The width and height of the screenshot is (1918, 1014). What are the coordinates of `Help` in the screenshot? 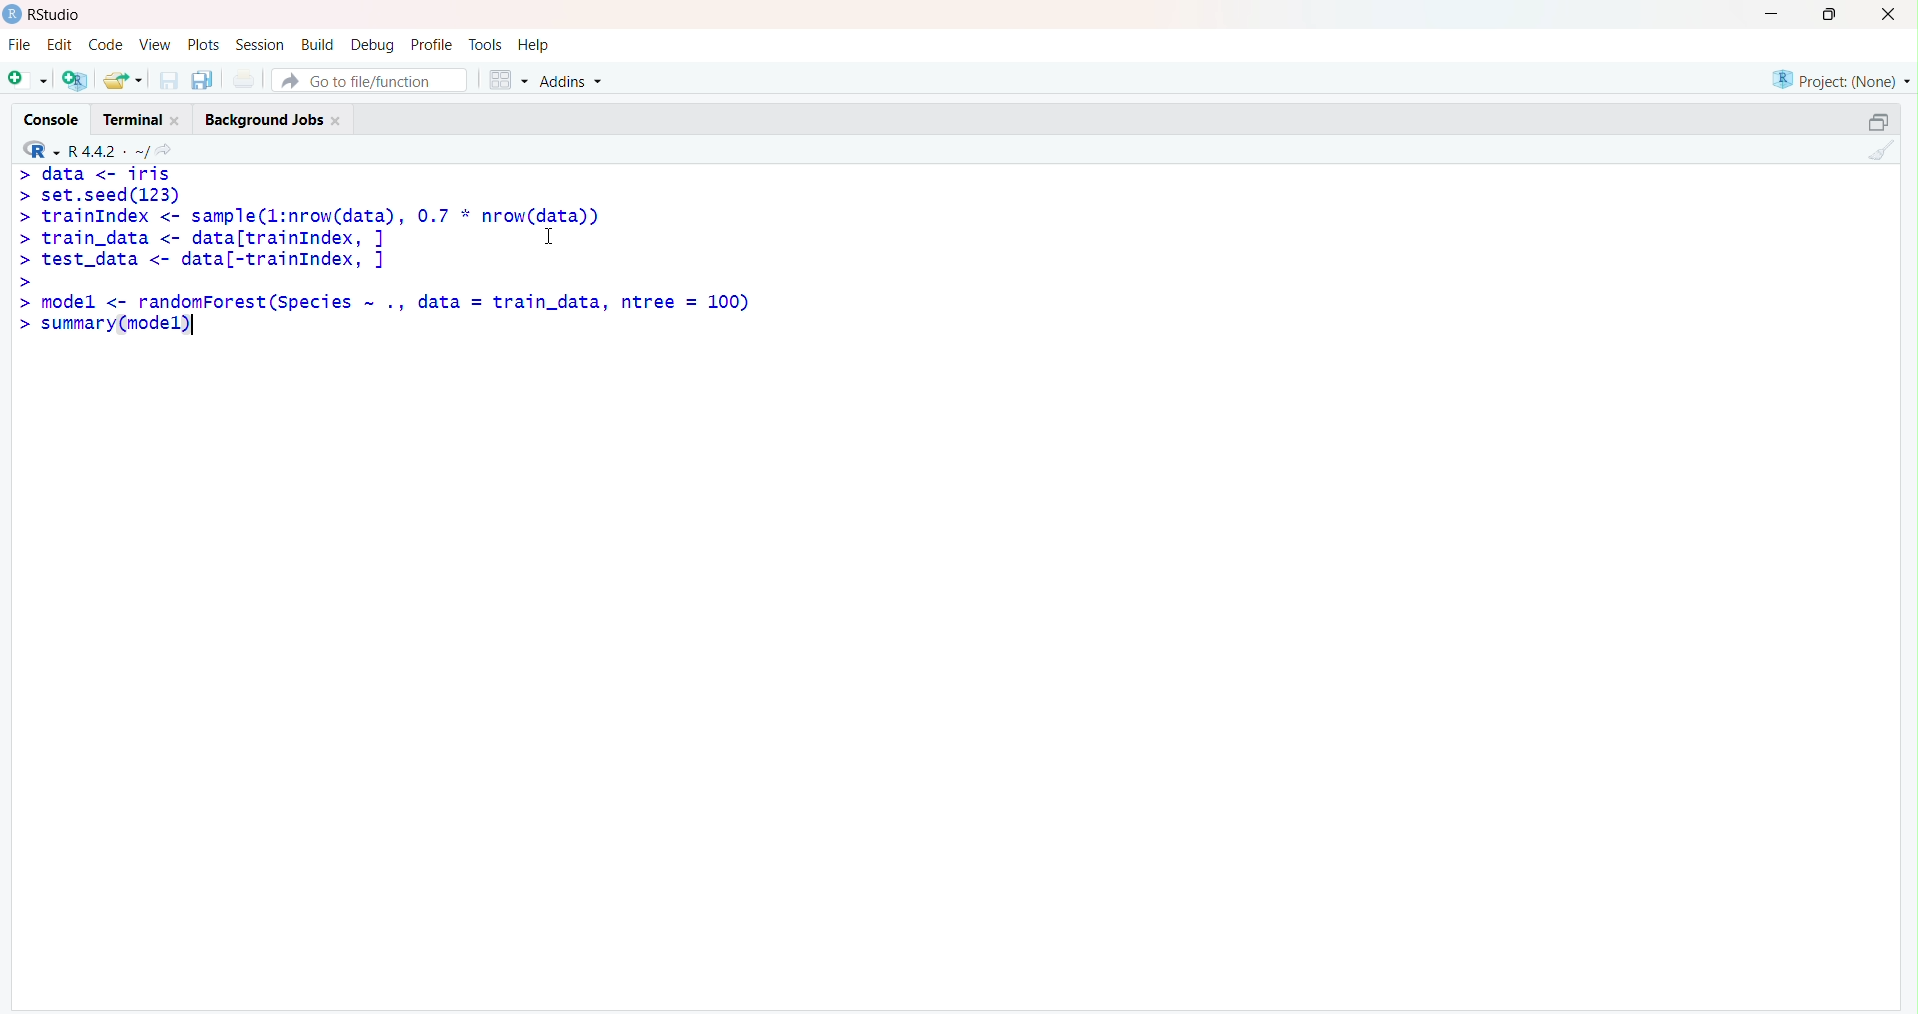 It's located at (535, 46).